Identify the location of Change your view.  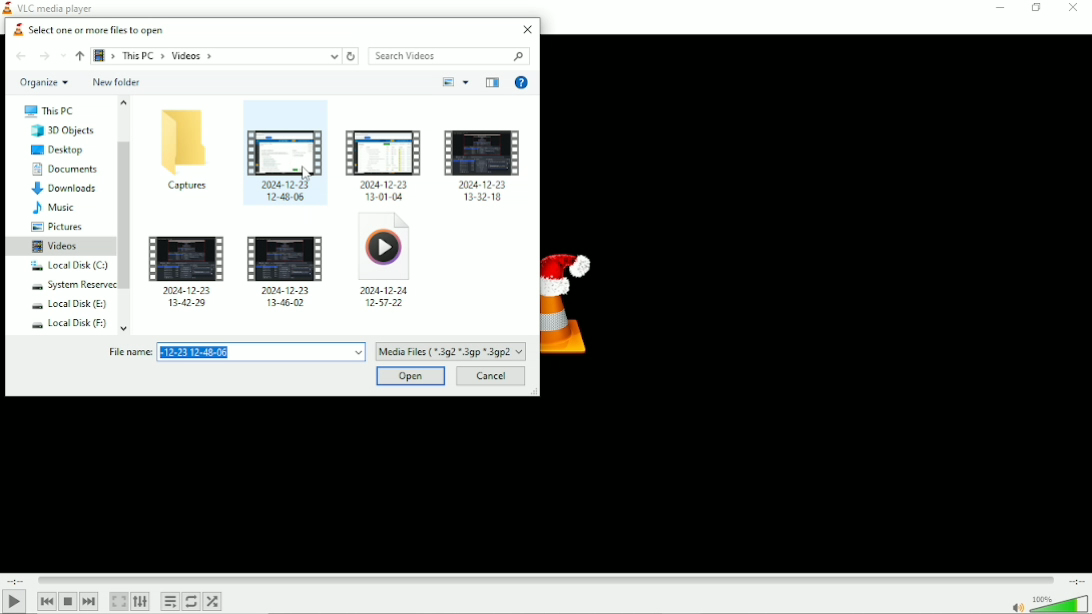
(448, 83).